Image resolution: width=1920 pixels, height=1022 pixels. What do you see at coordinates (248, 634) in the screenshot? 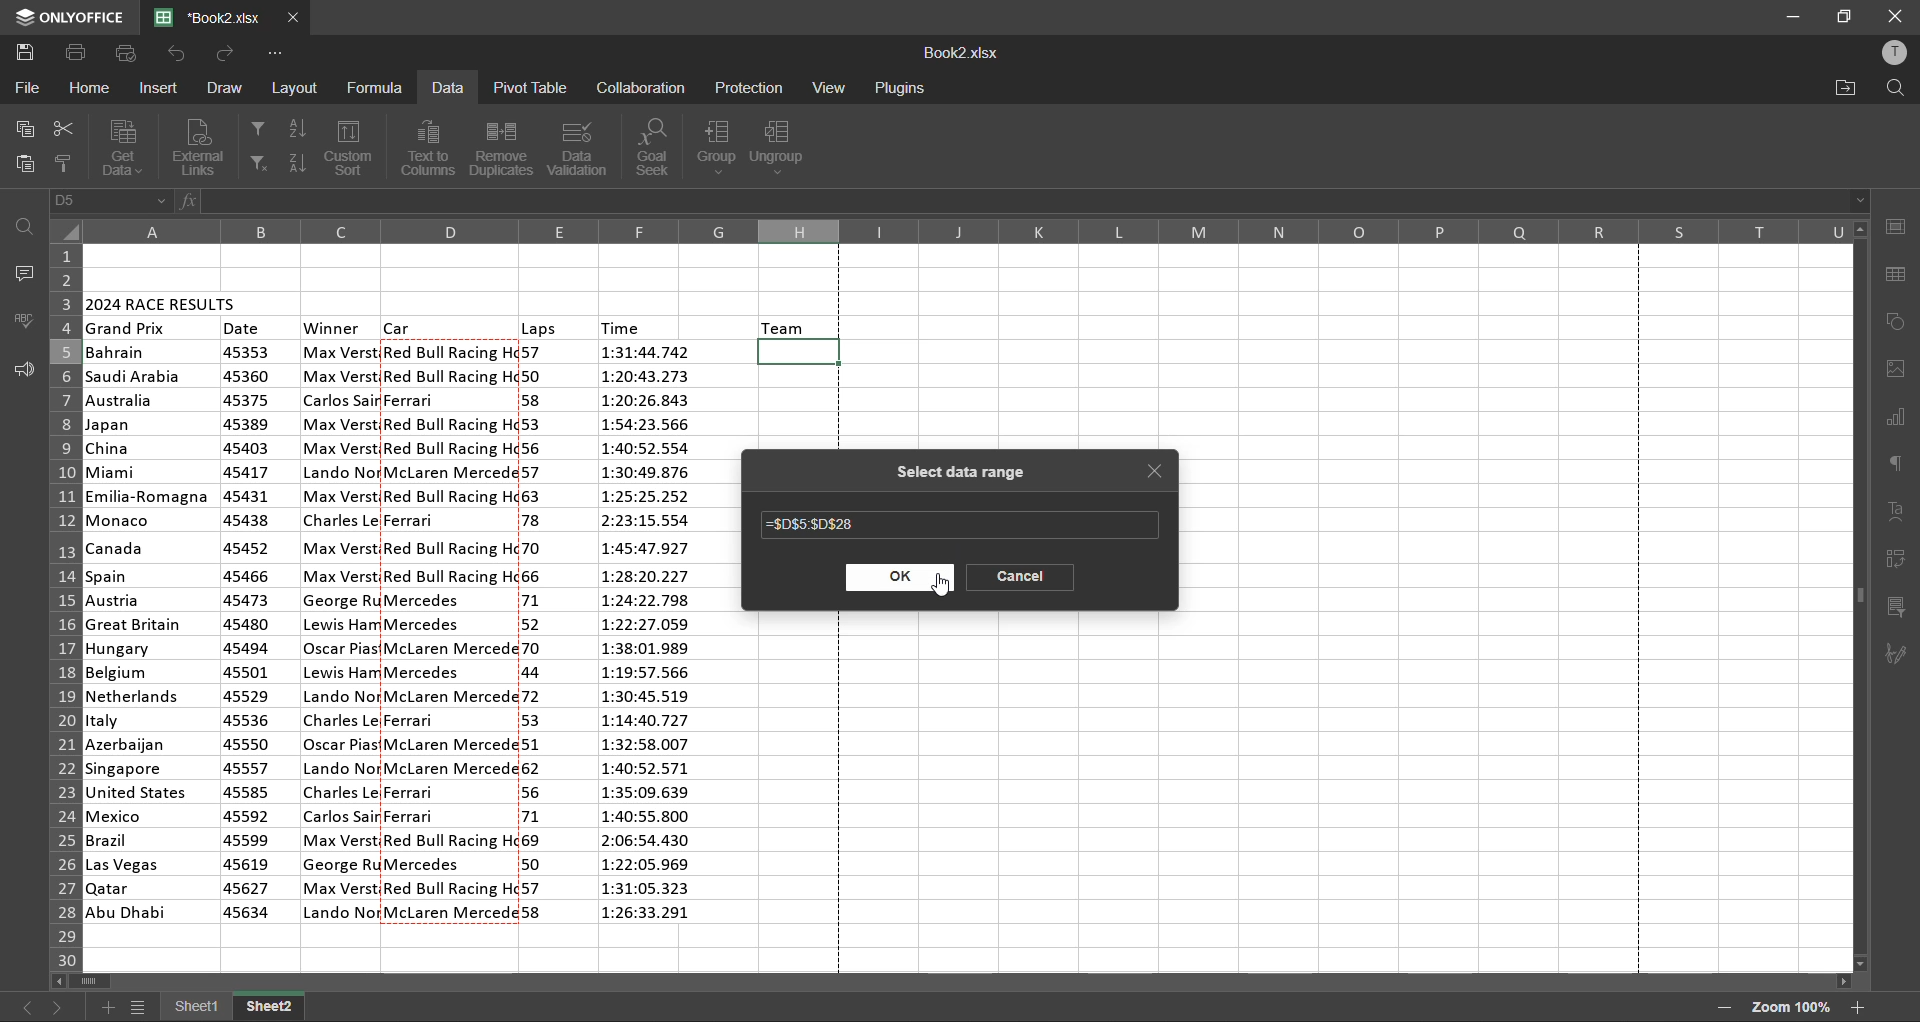
I see `date` at bounding box center [248, 634].